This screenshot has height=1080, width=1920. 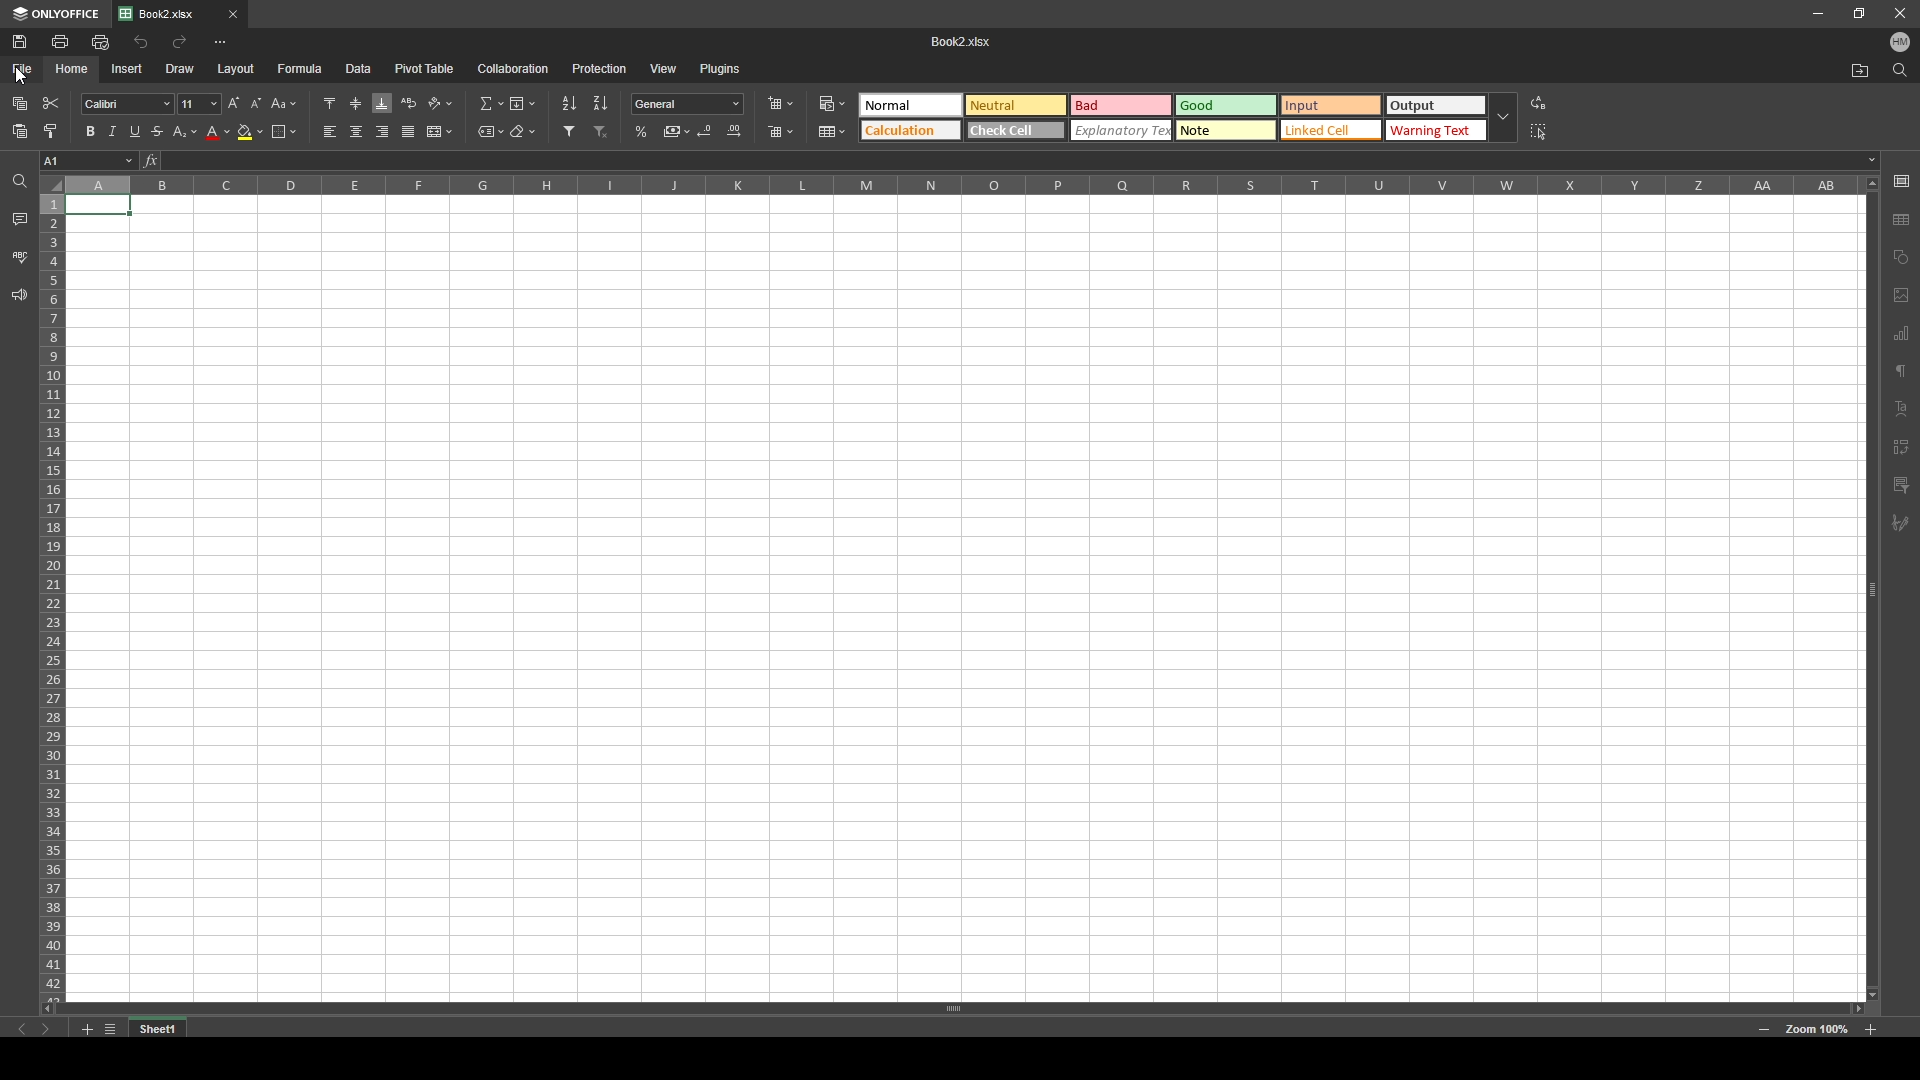 I want to click on comma style, so click(x=677, y=131).